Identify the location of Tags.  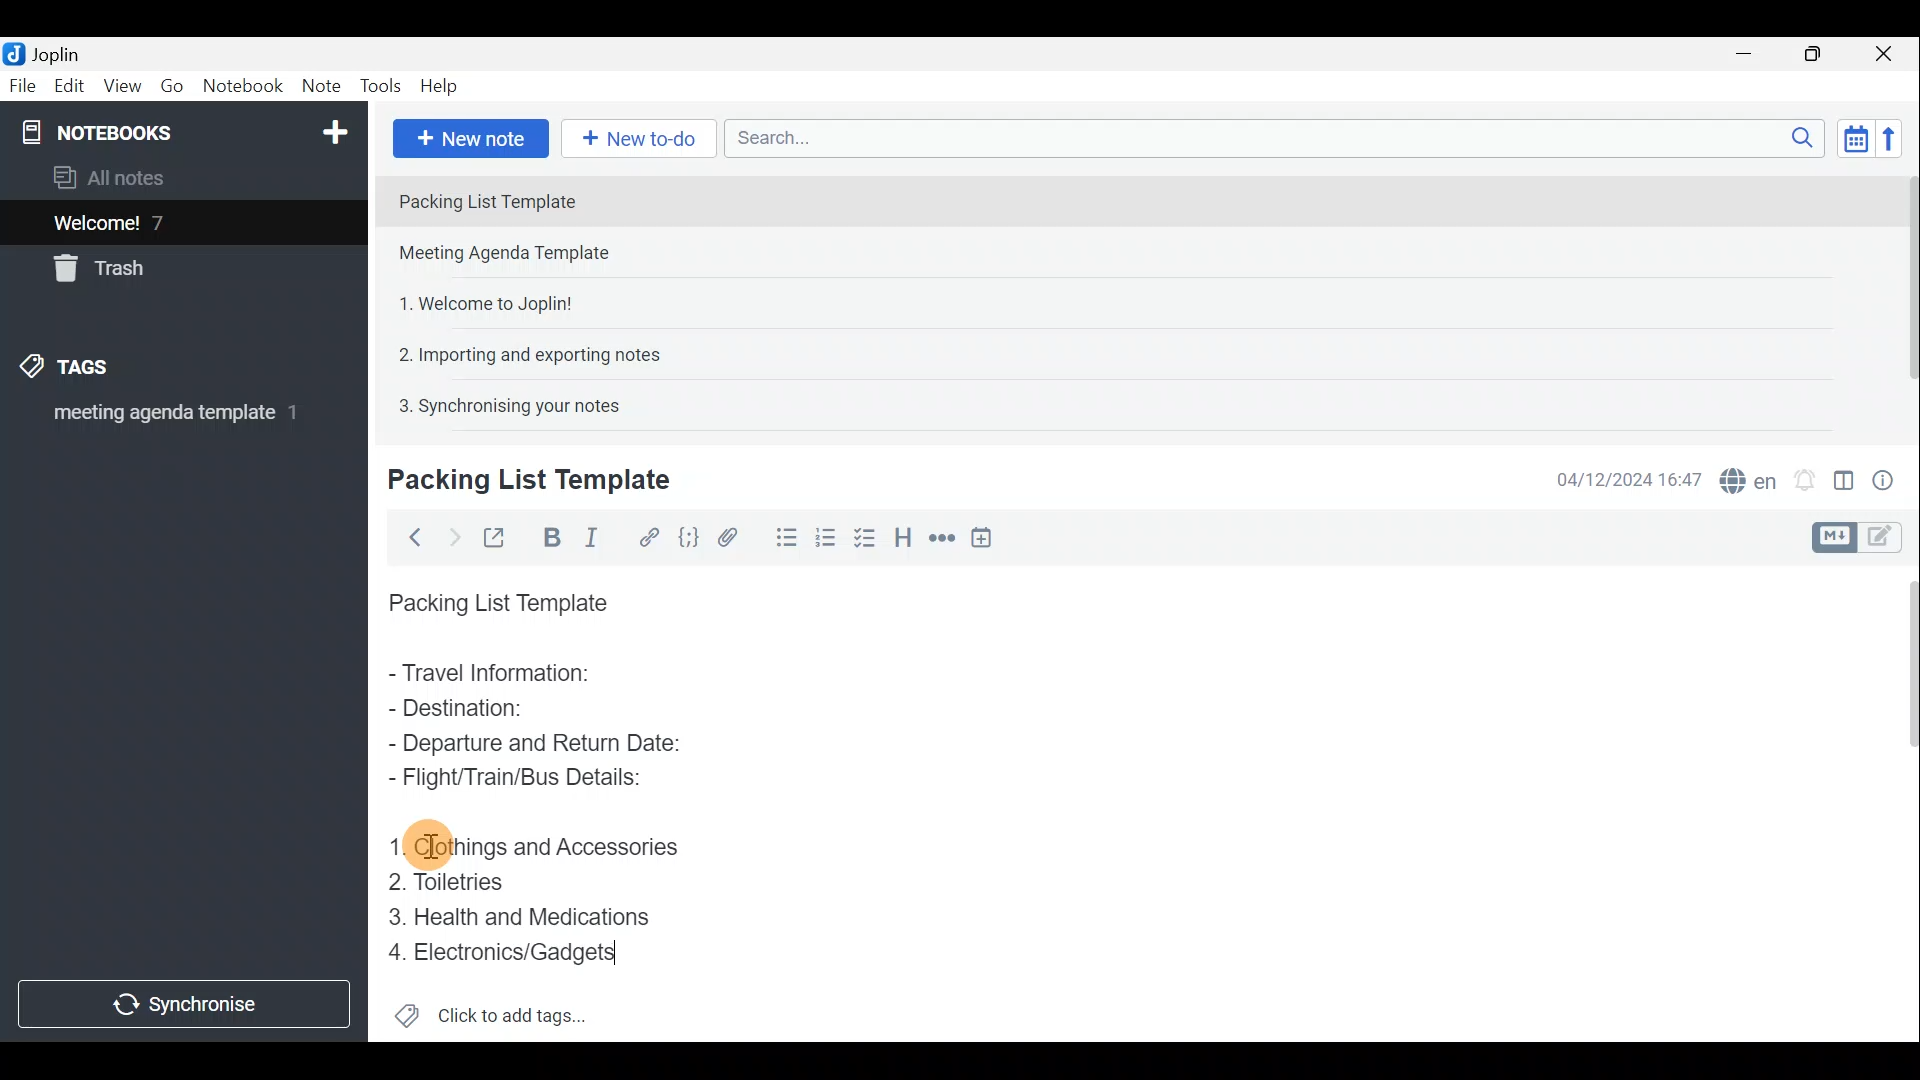
(97, 370).